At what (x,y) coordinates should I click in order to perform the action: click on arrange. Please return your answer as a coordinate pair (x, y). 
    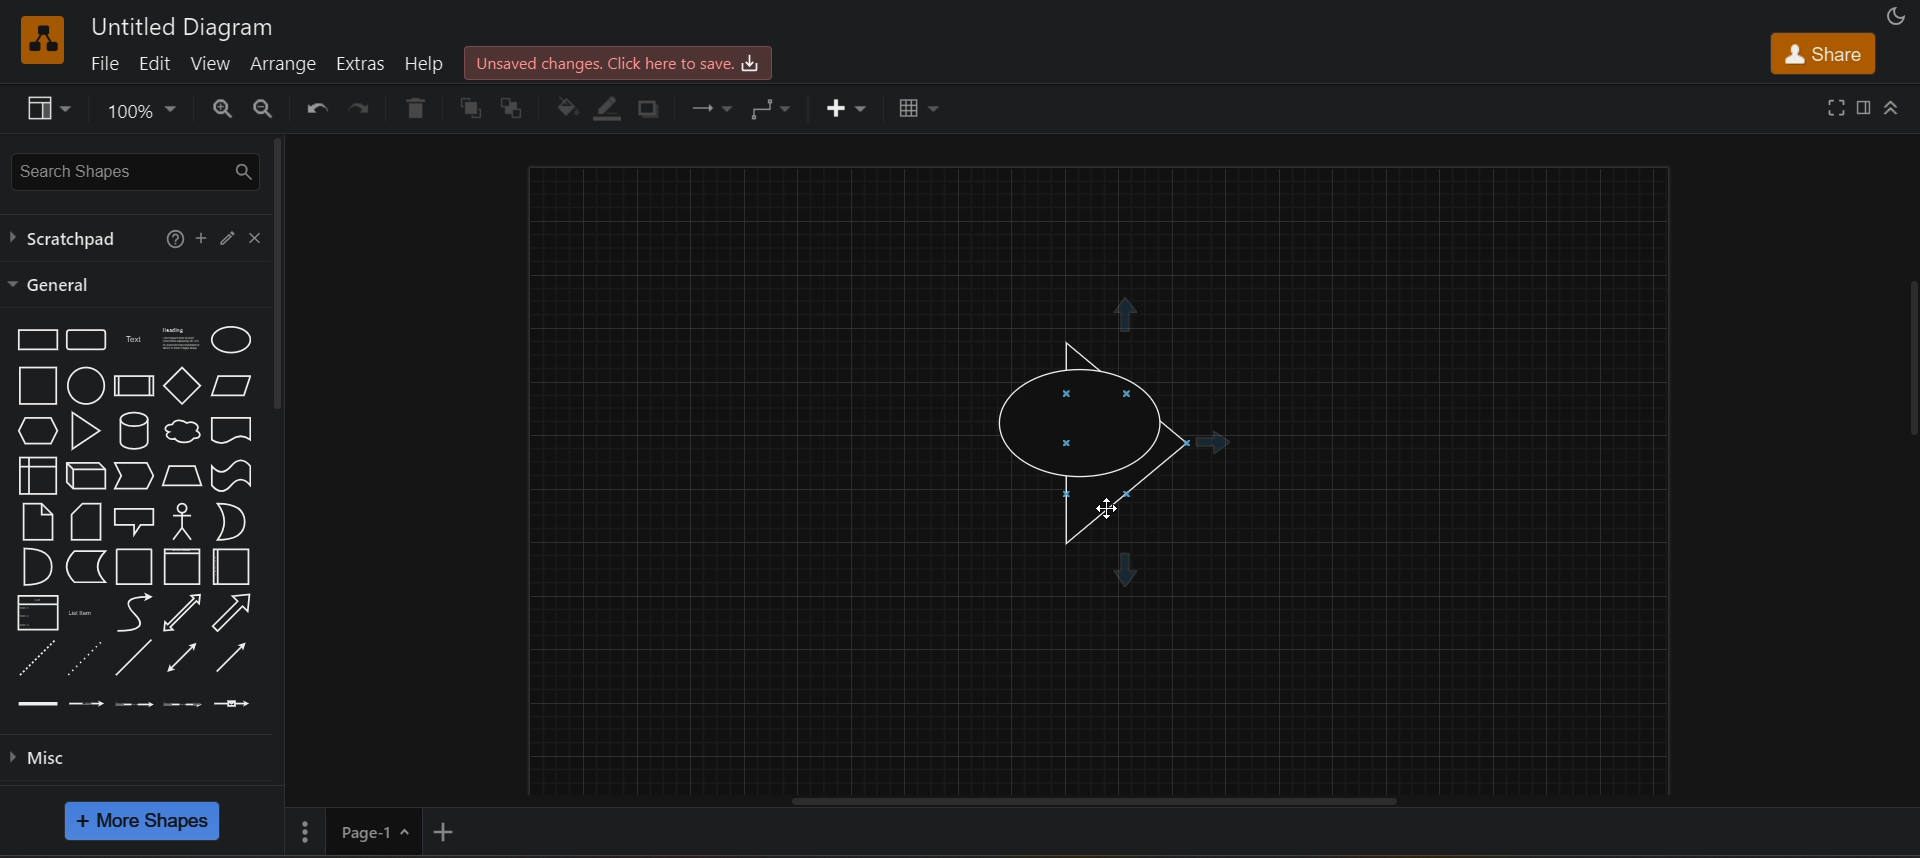
    Looking at the image, I should click on (286, 64).